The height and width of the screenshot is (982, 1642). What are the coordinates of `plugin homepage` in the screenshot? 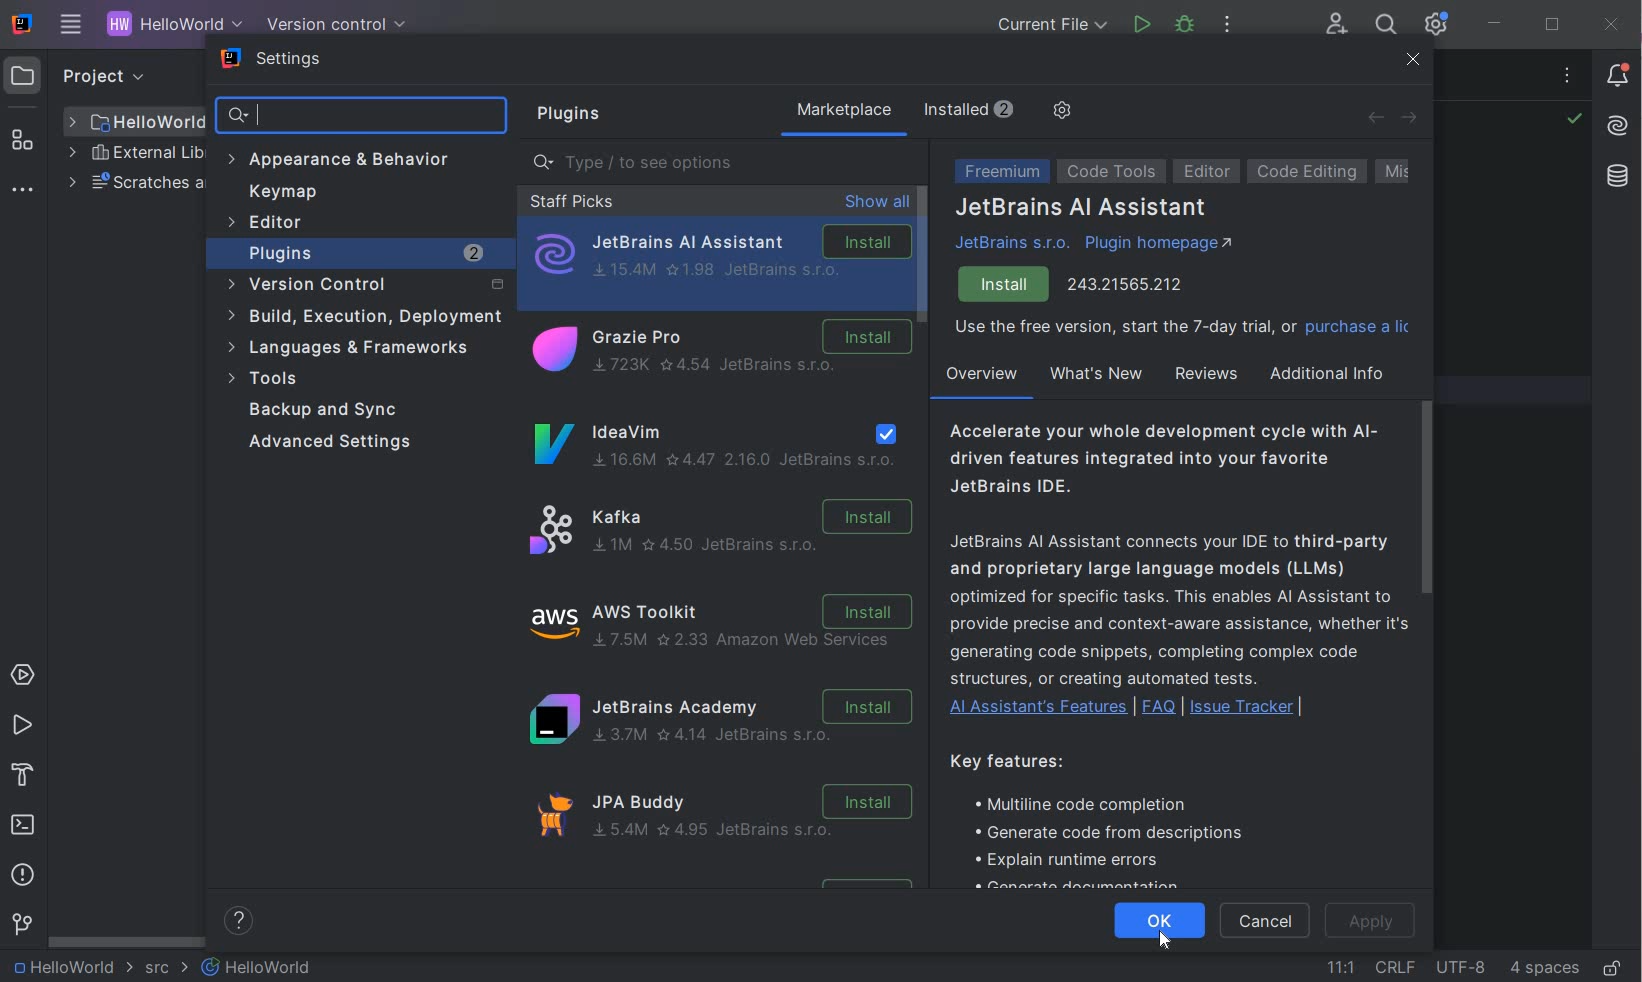 It's located at (1159, 246).